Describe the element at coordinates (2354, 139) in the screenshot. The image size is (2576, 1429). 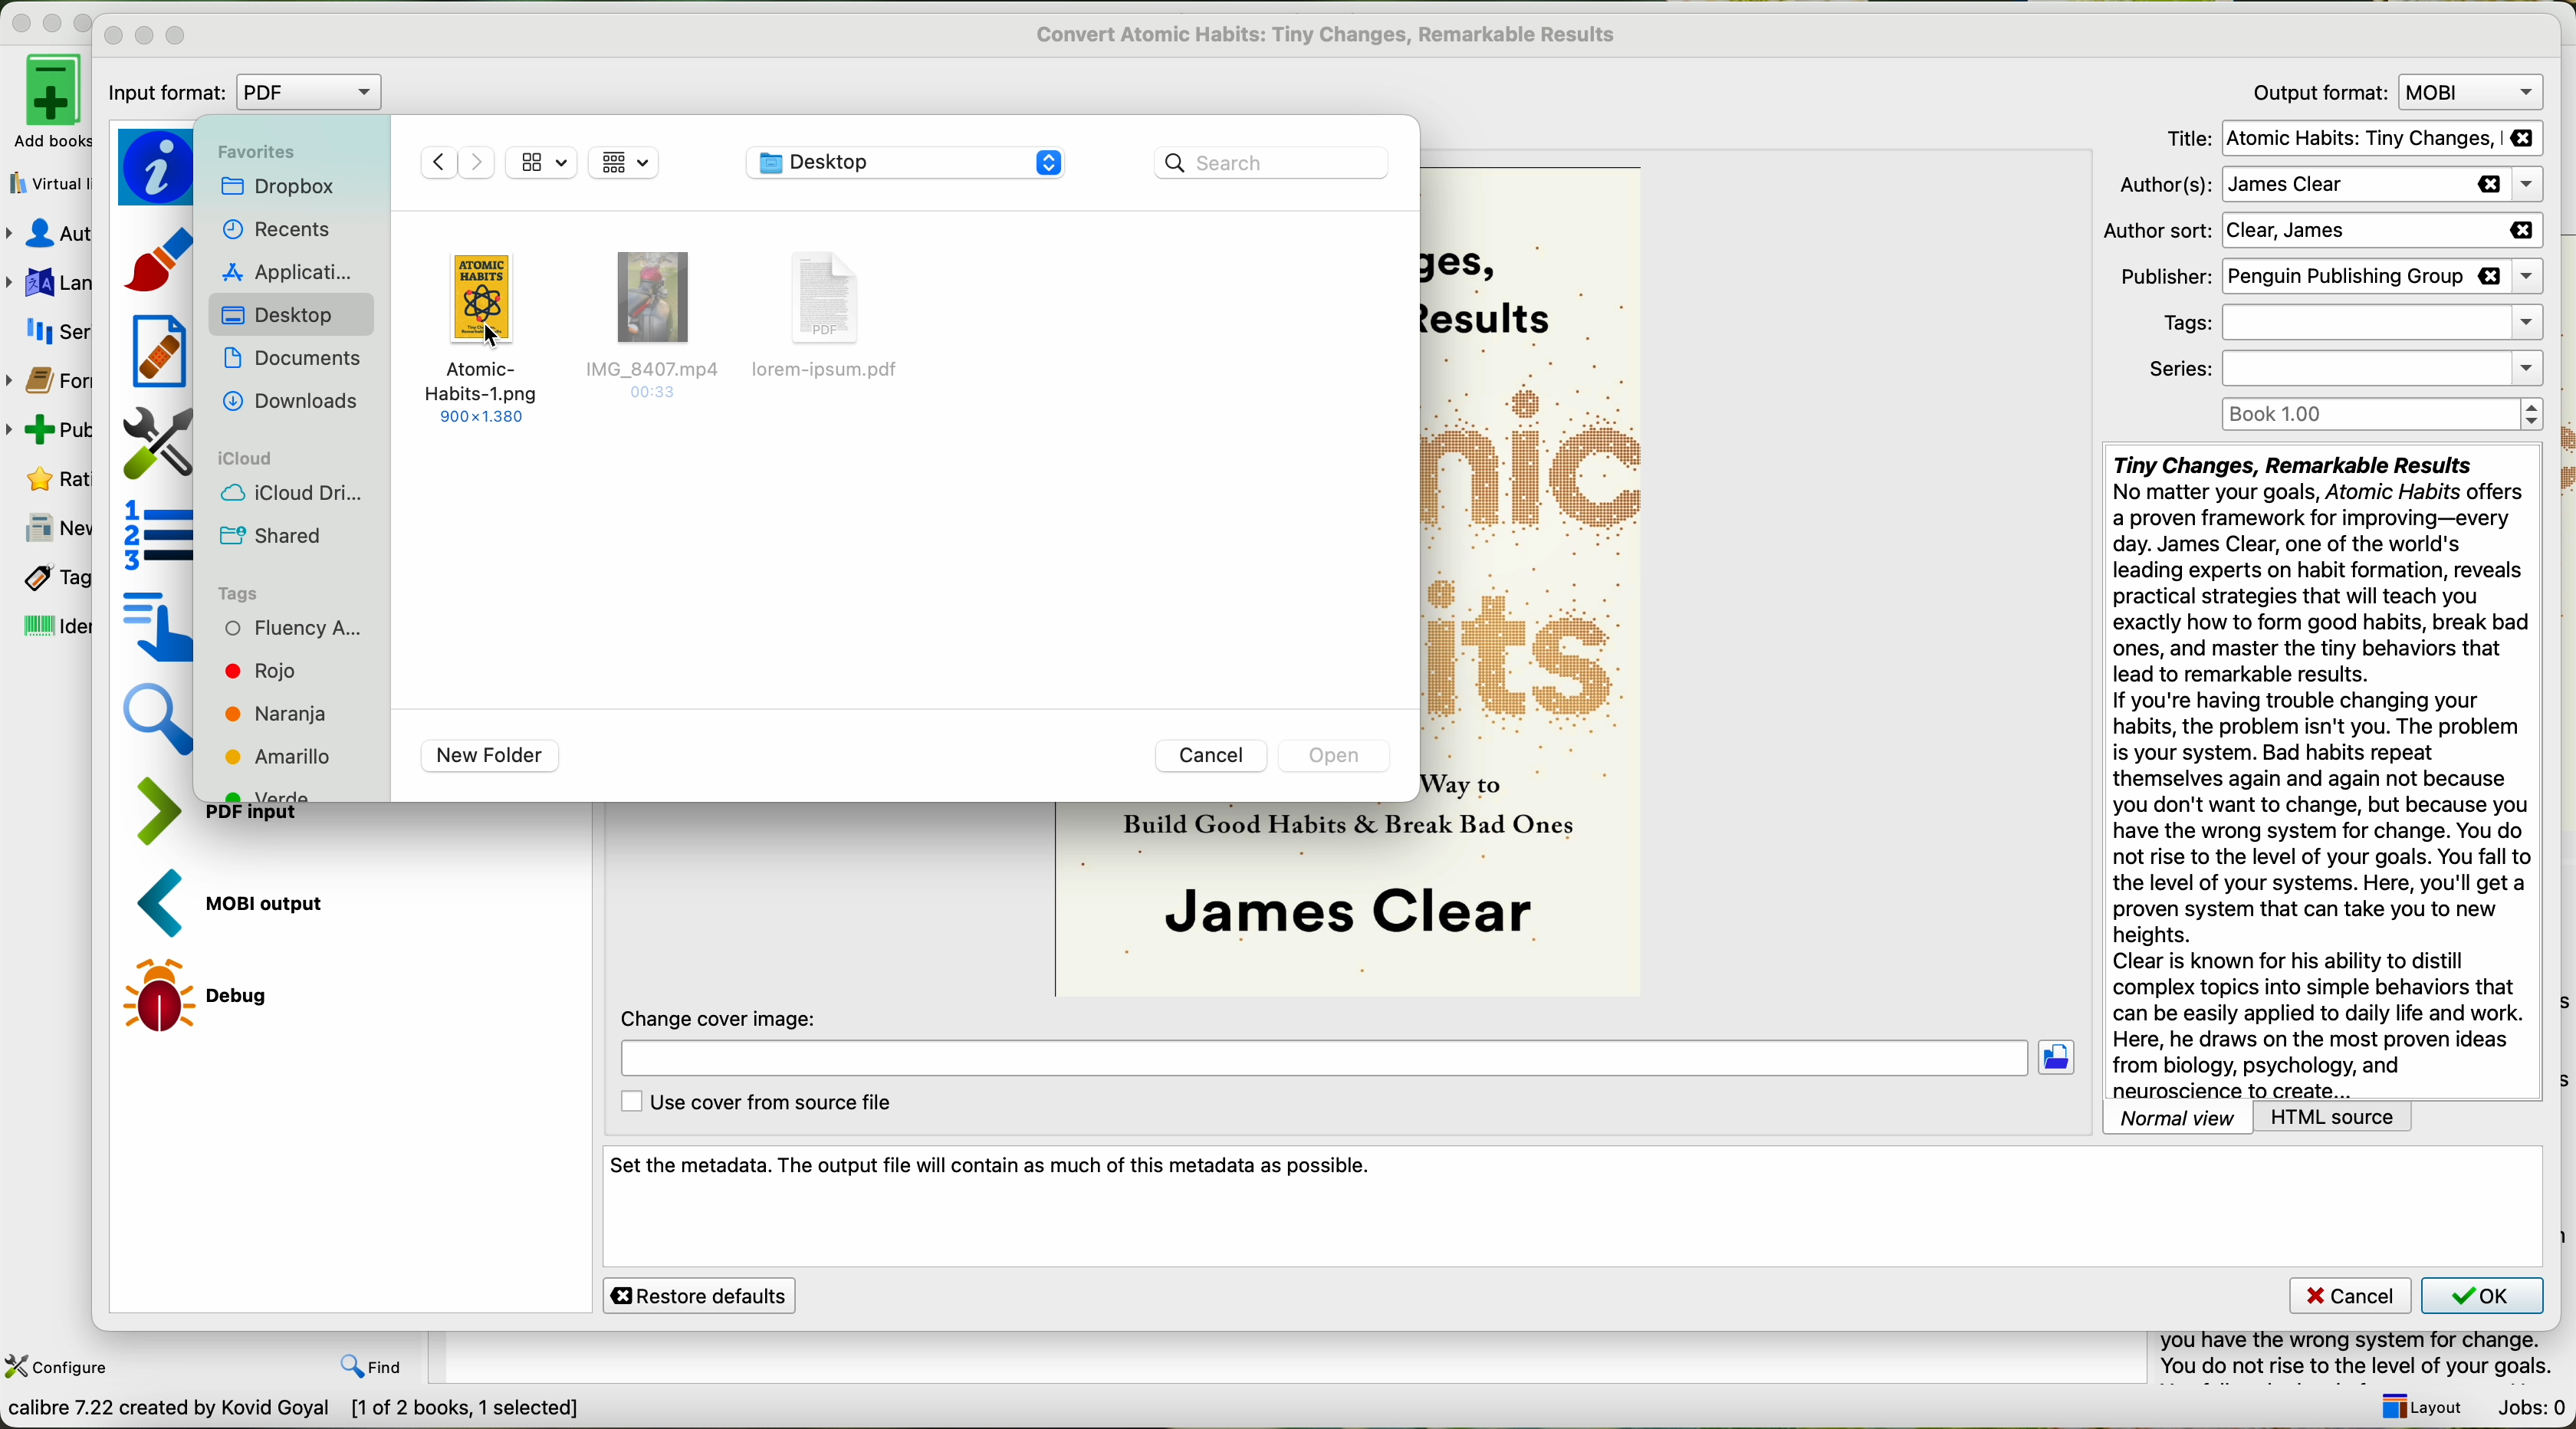
I see `title` at that location.